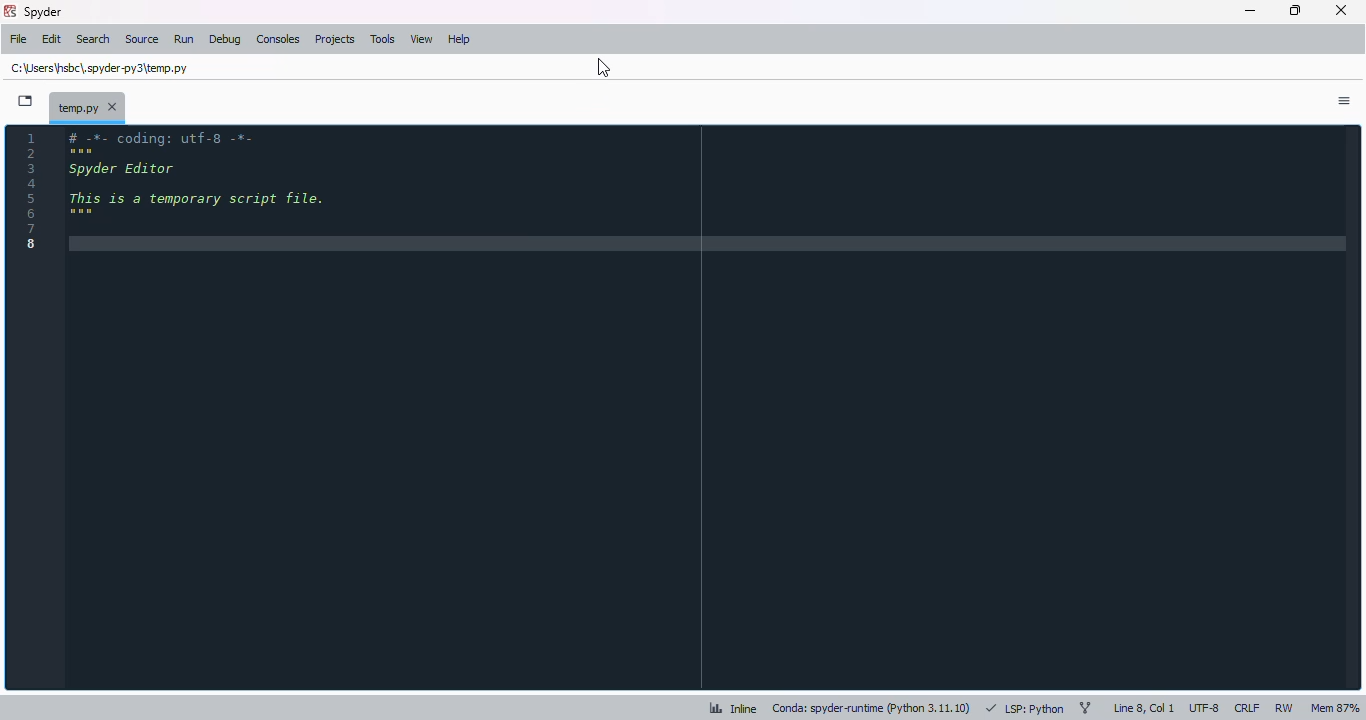 The image size is (1366, 720). What do you see at coordinates (43, 12) in the screenshot?
I see `spyder` at bounding box center [43, 12].